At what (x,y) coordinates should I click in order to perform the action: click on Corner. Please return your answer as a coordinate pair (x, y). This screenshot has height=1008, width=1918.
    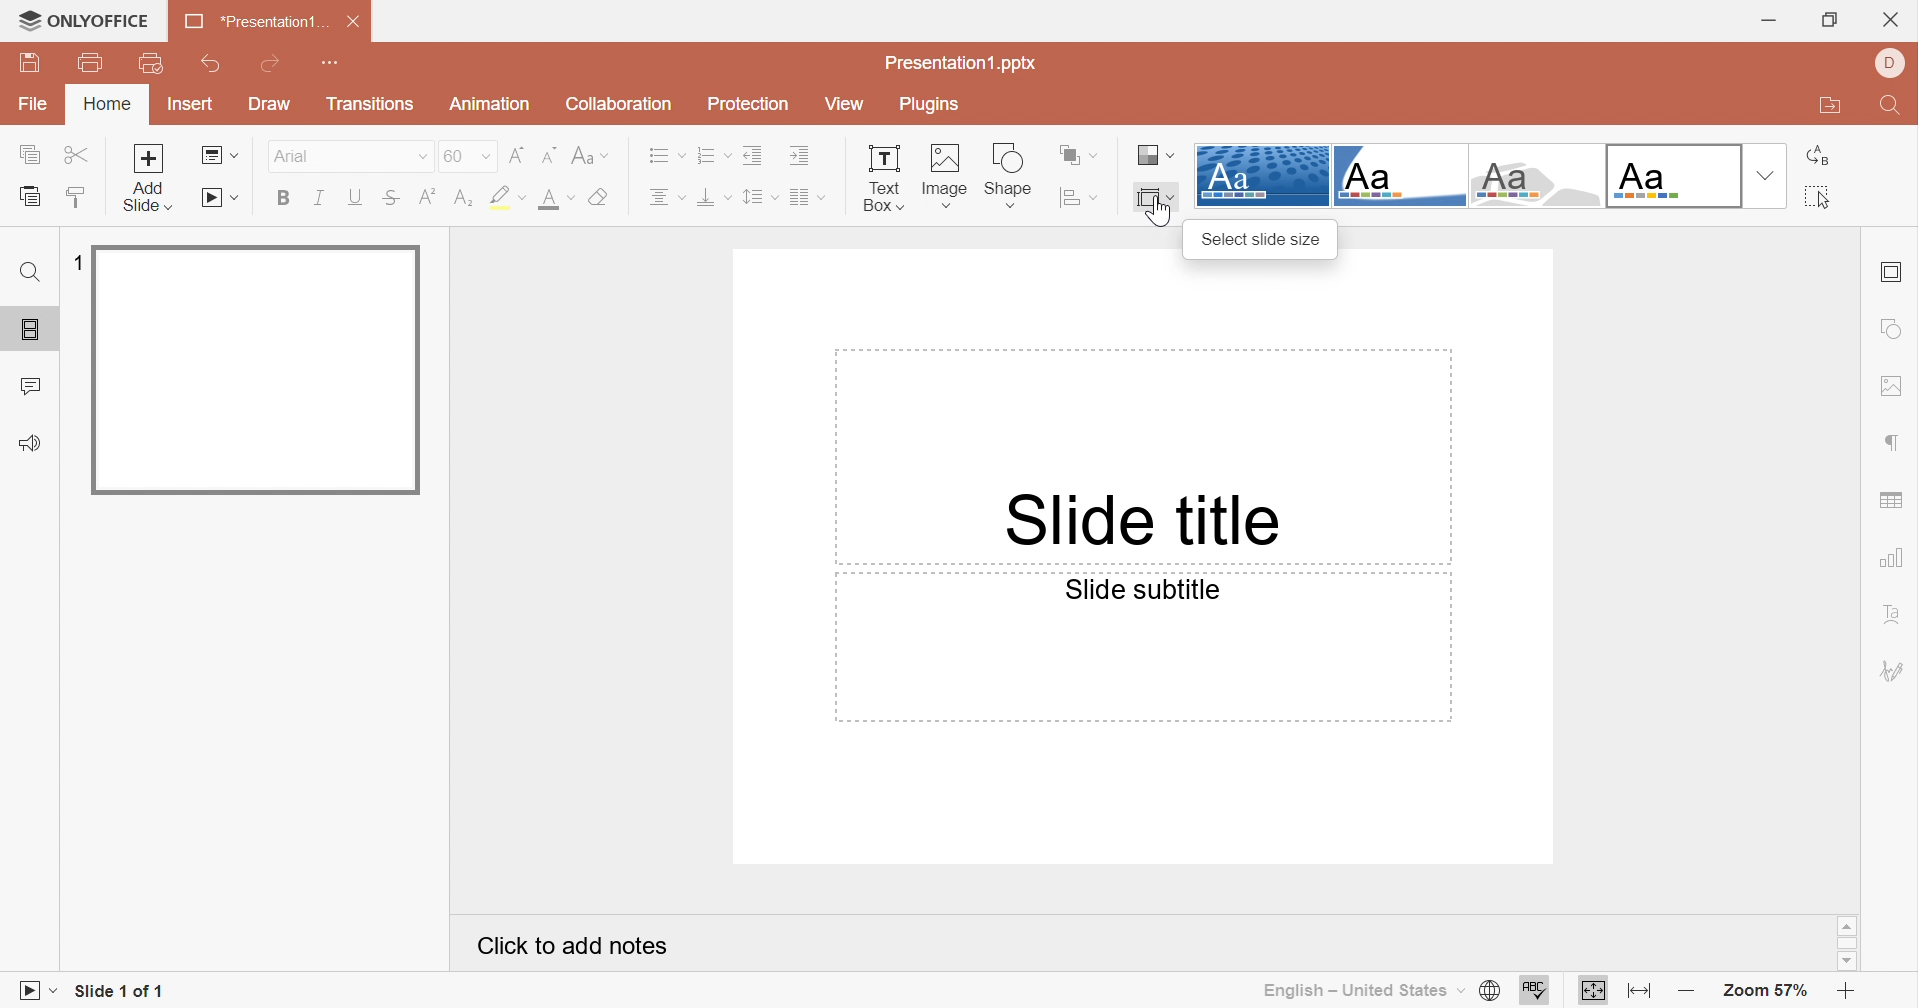
    Looking at the image, I should click on (1399, 175).